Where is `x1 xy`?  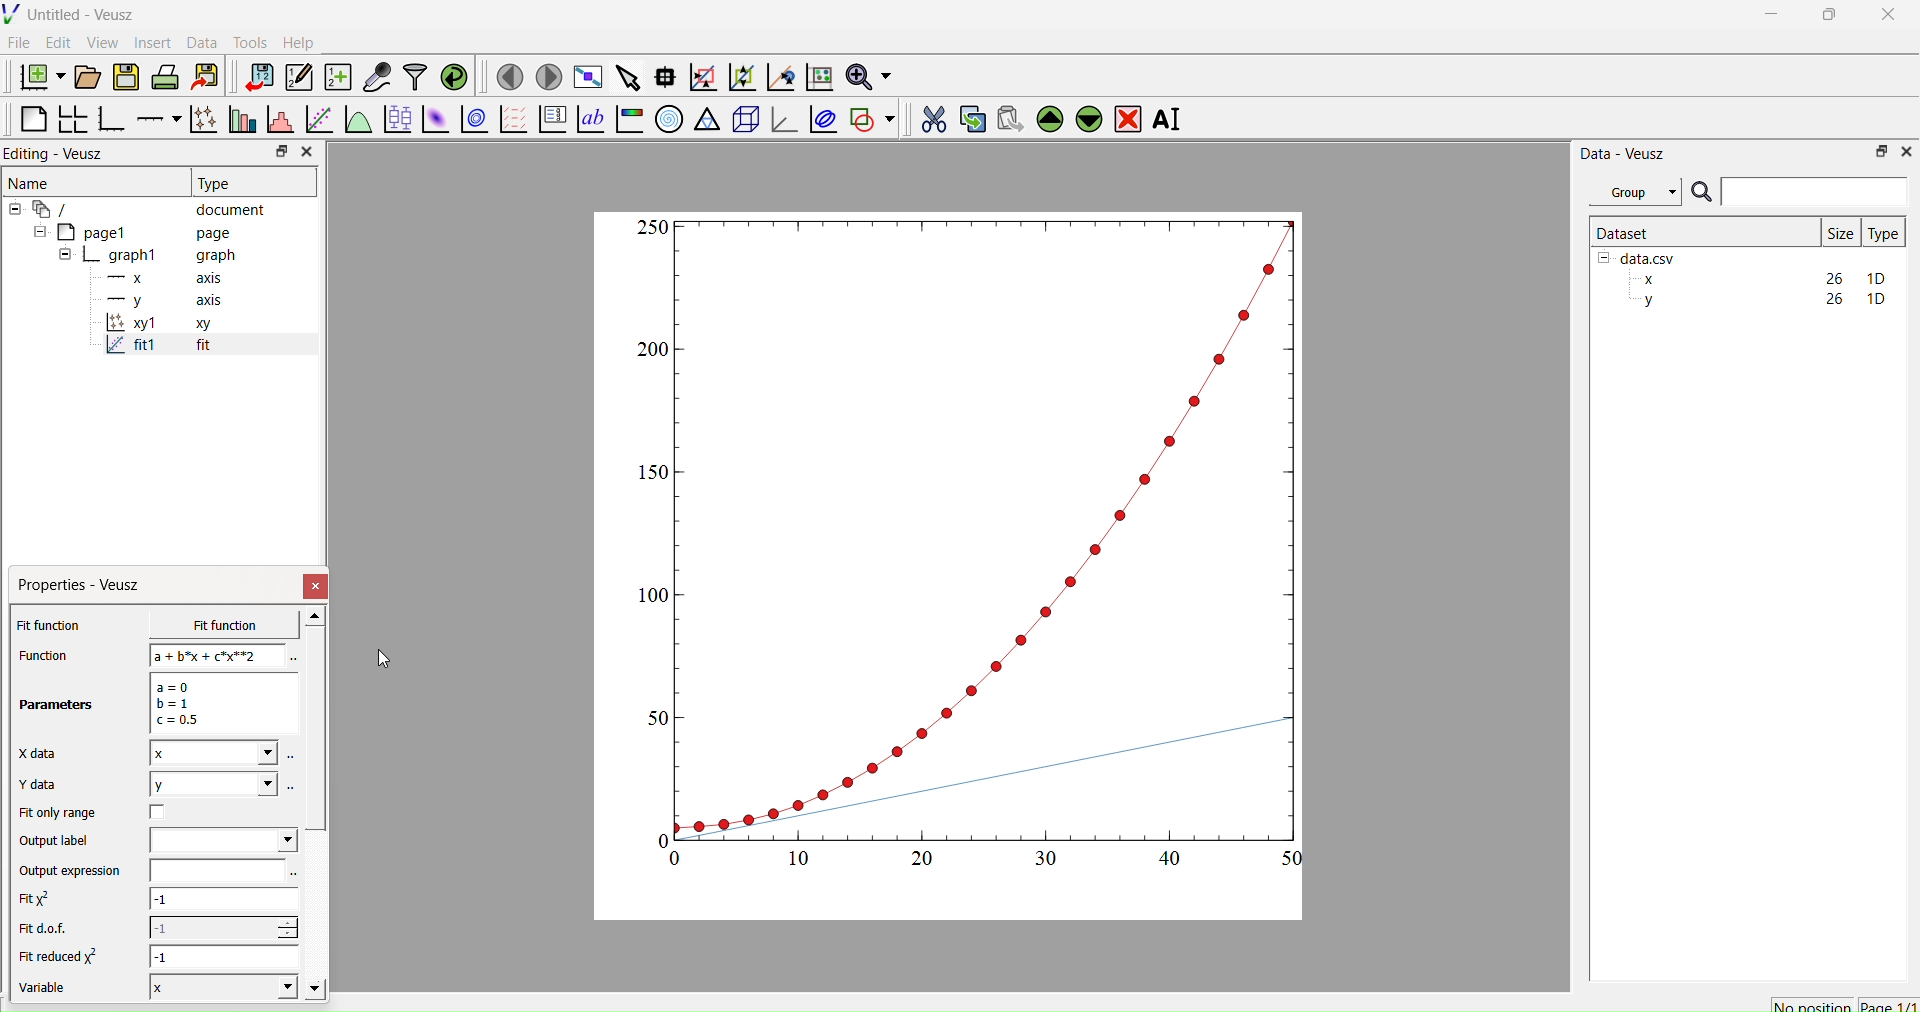 x1 xy is located at coordinates (158, 325).